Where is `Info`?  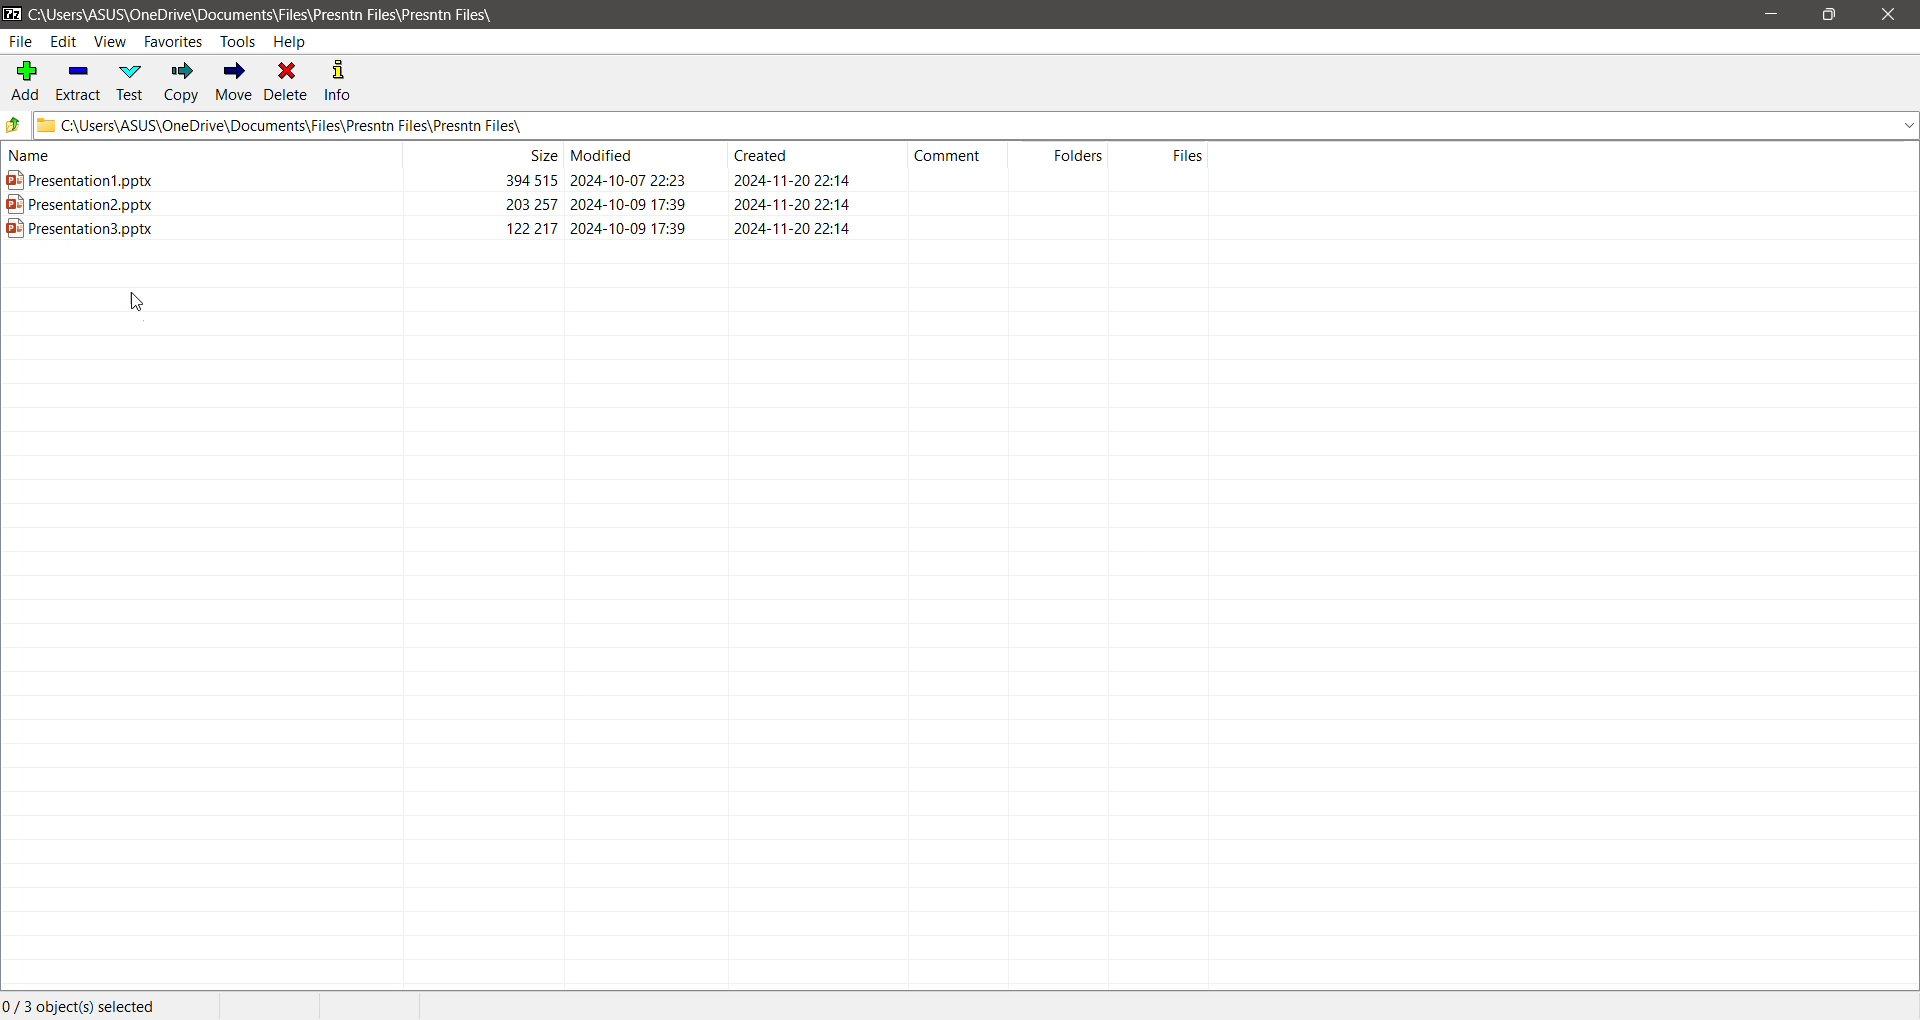 Info is located at coordinates (340, 81).